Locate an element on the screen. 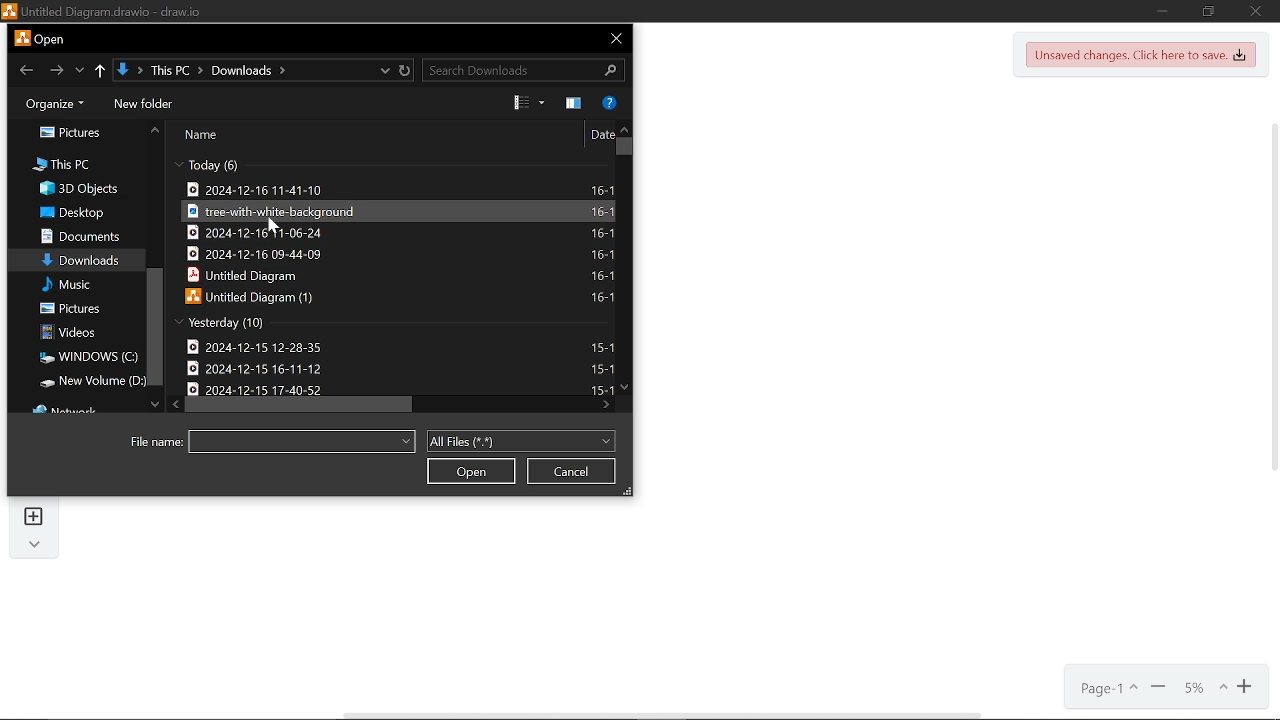  Zoom in is located at coordinates (1246, 689).